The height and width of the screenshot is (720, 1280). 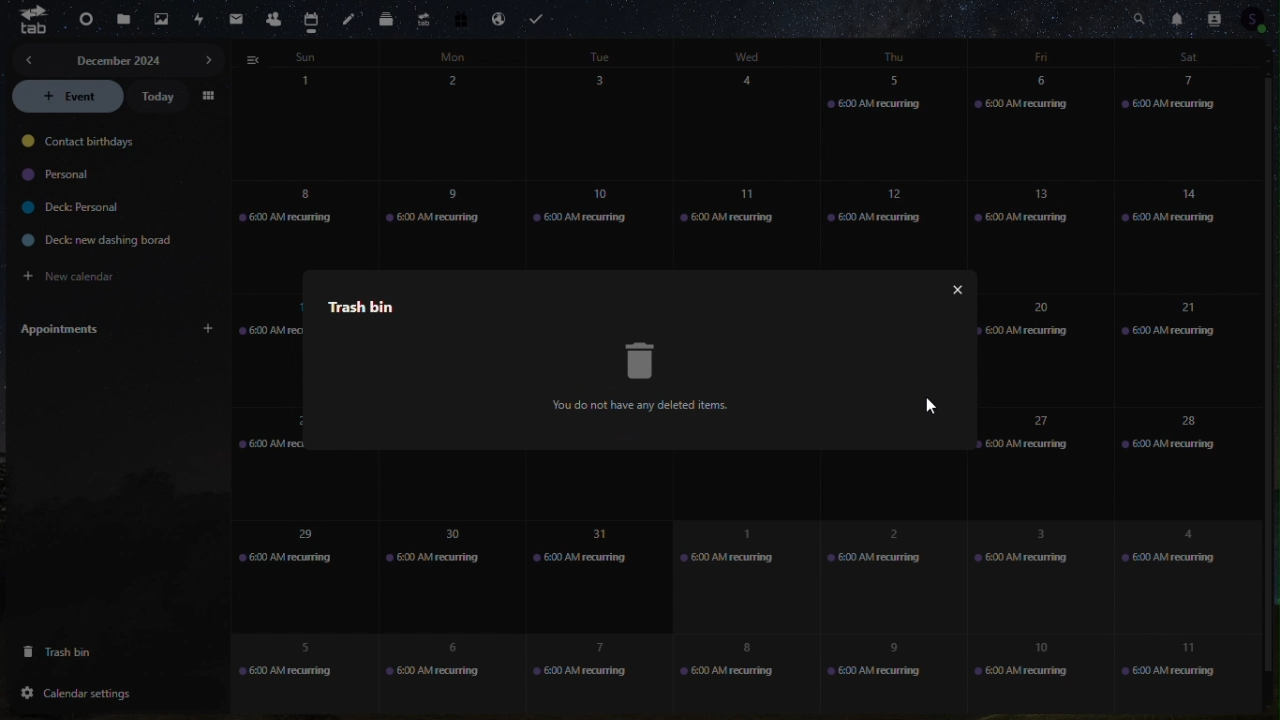 I want to click on menu, so click(x=210, y=95).